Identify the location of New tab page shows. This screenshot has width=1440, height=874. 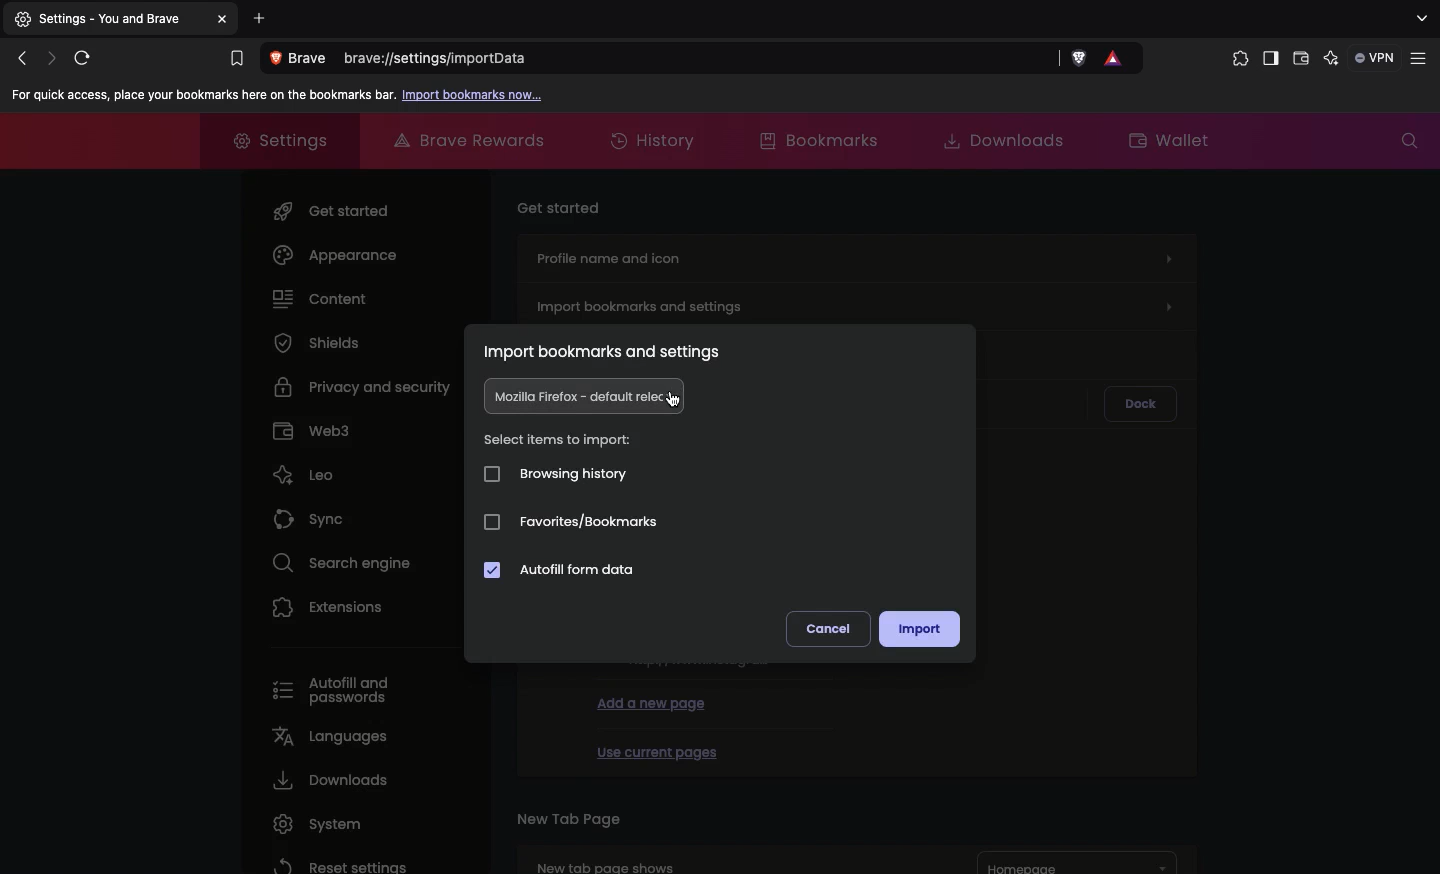
(720, 858).